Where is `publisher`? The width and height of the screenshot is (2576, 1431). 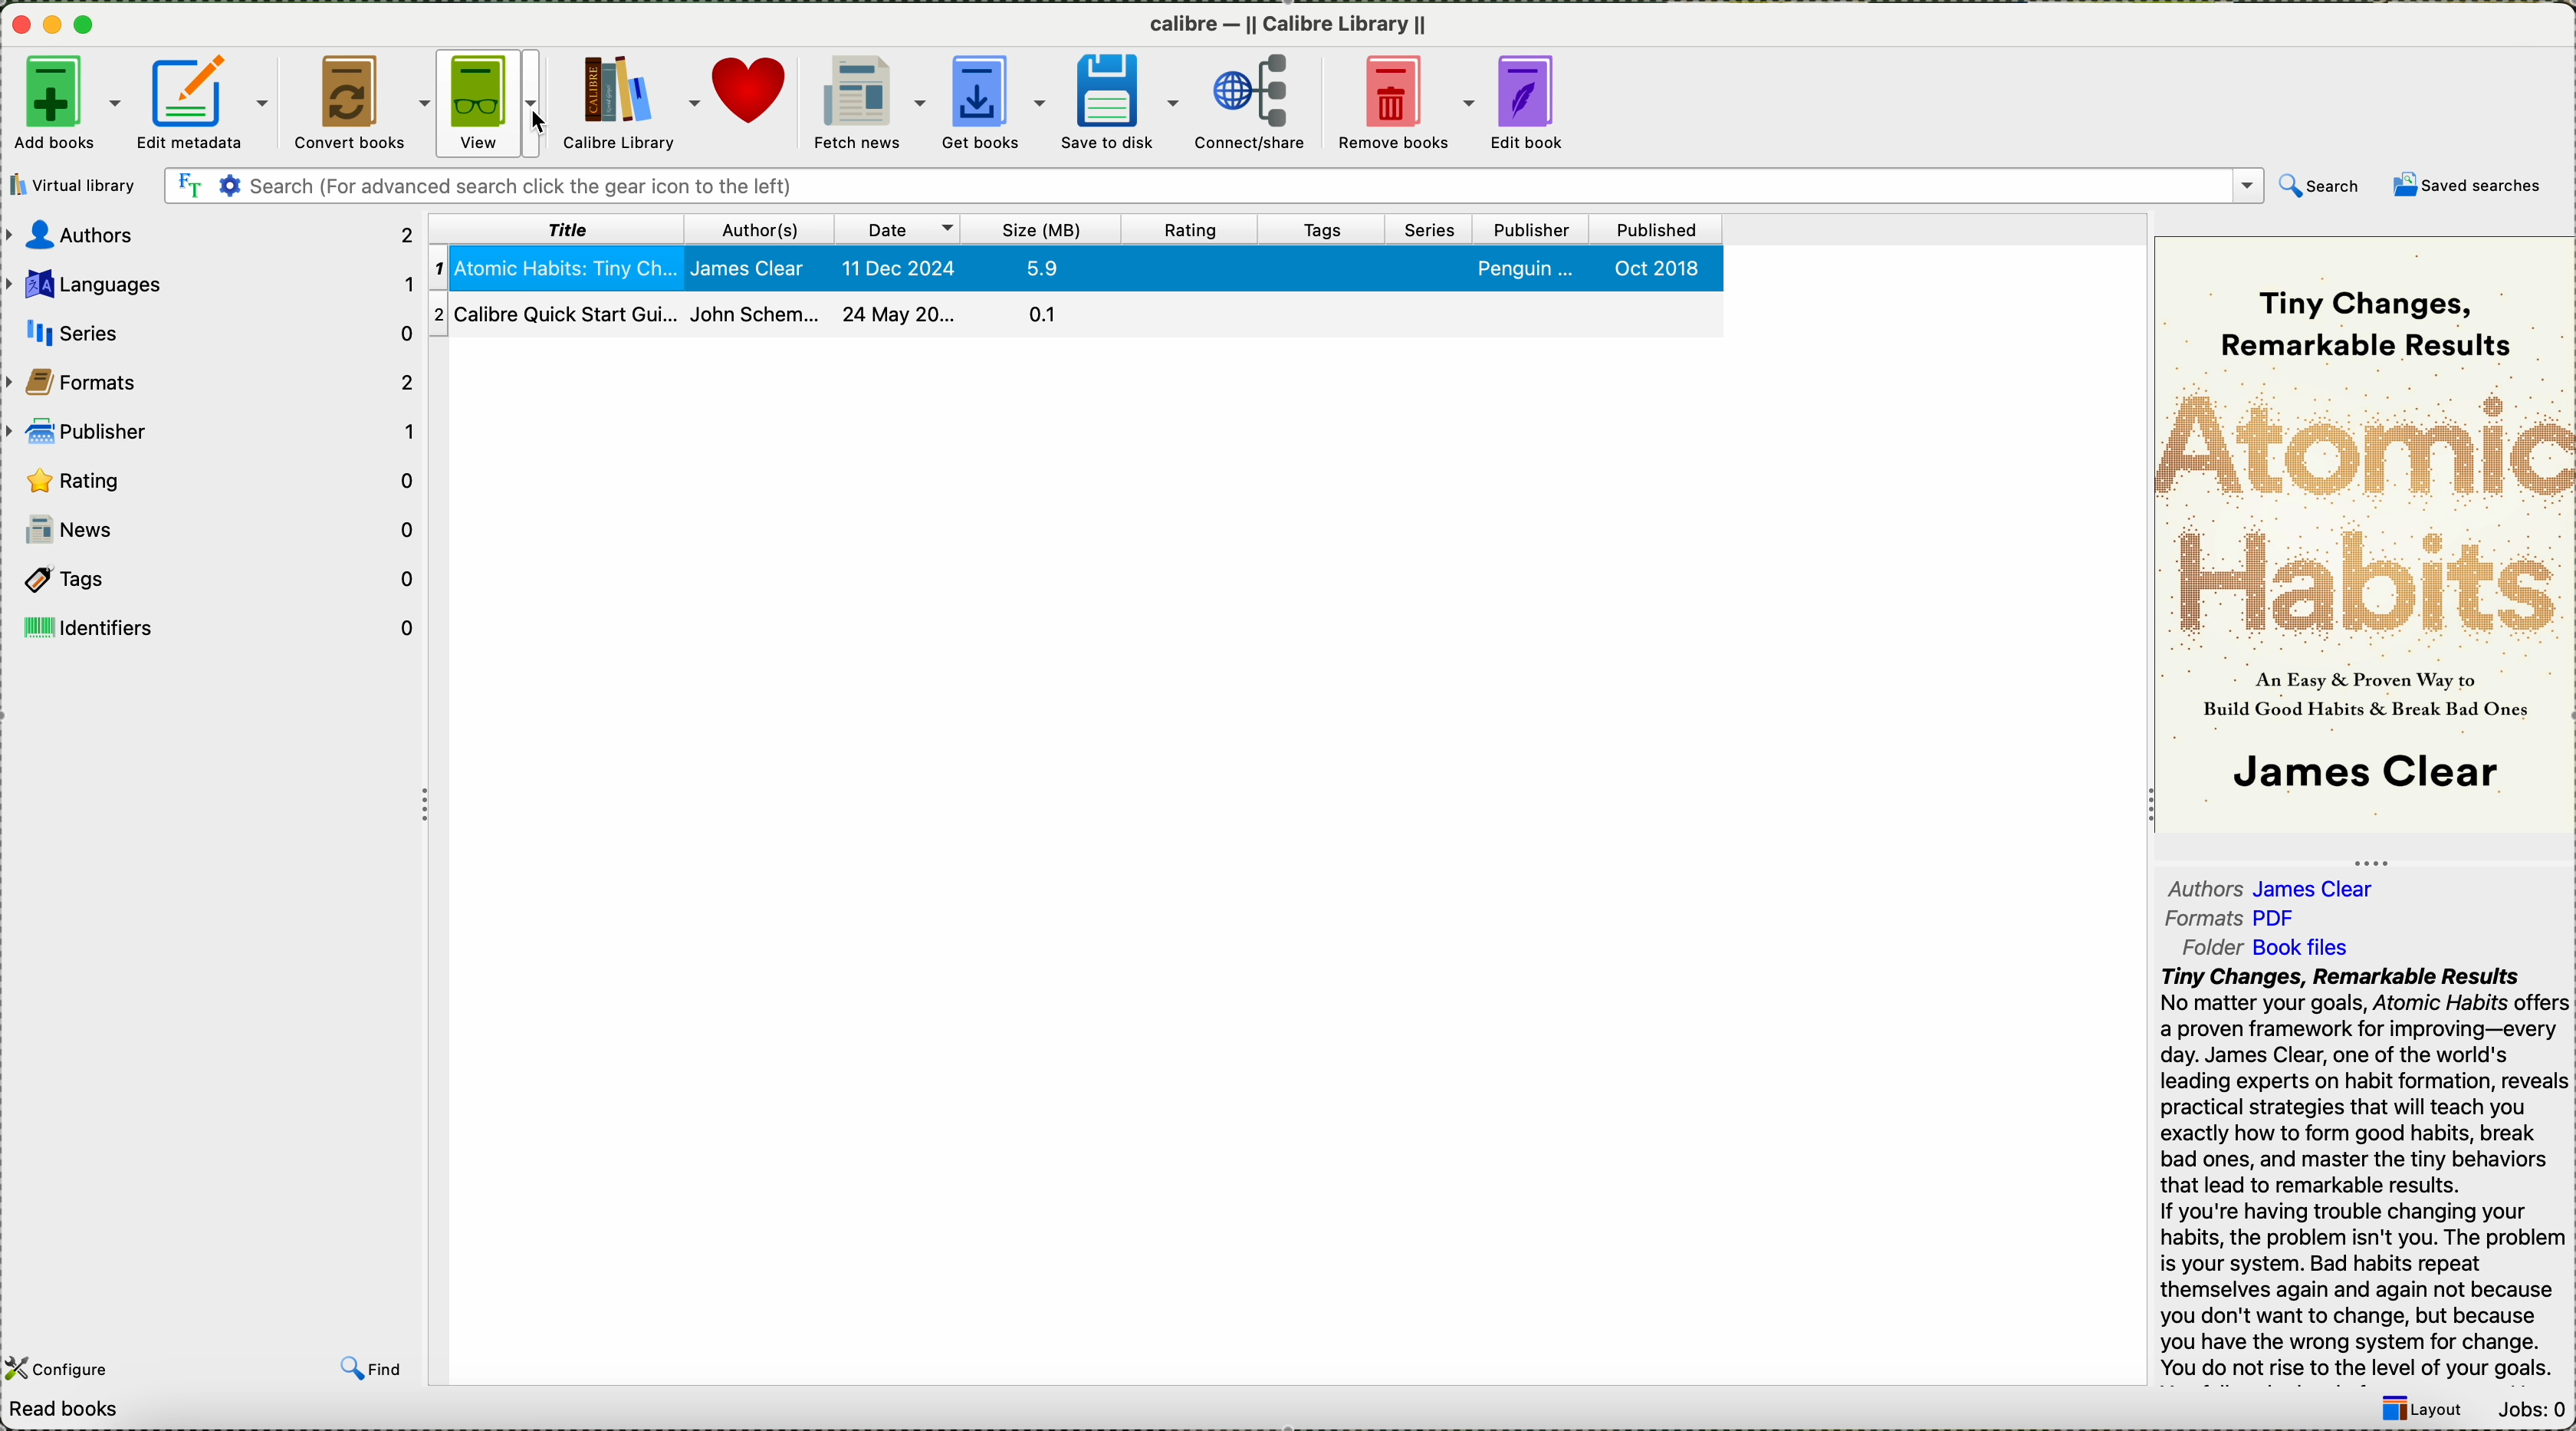 publisher is located at coordinates (1531, 231).